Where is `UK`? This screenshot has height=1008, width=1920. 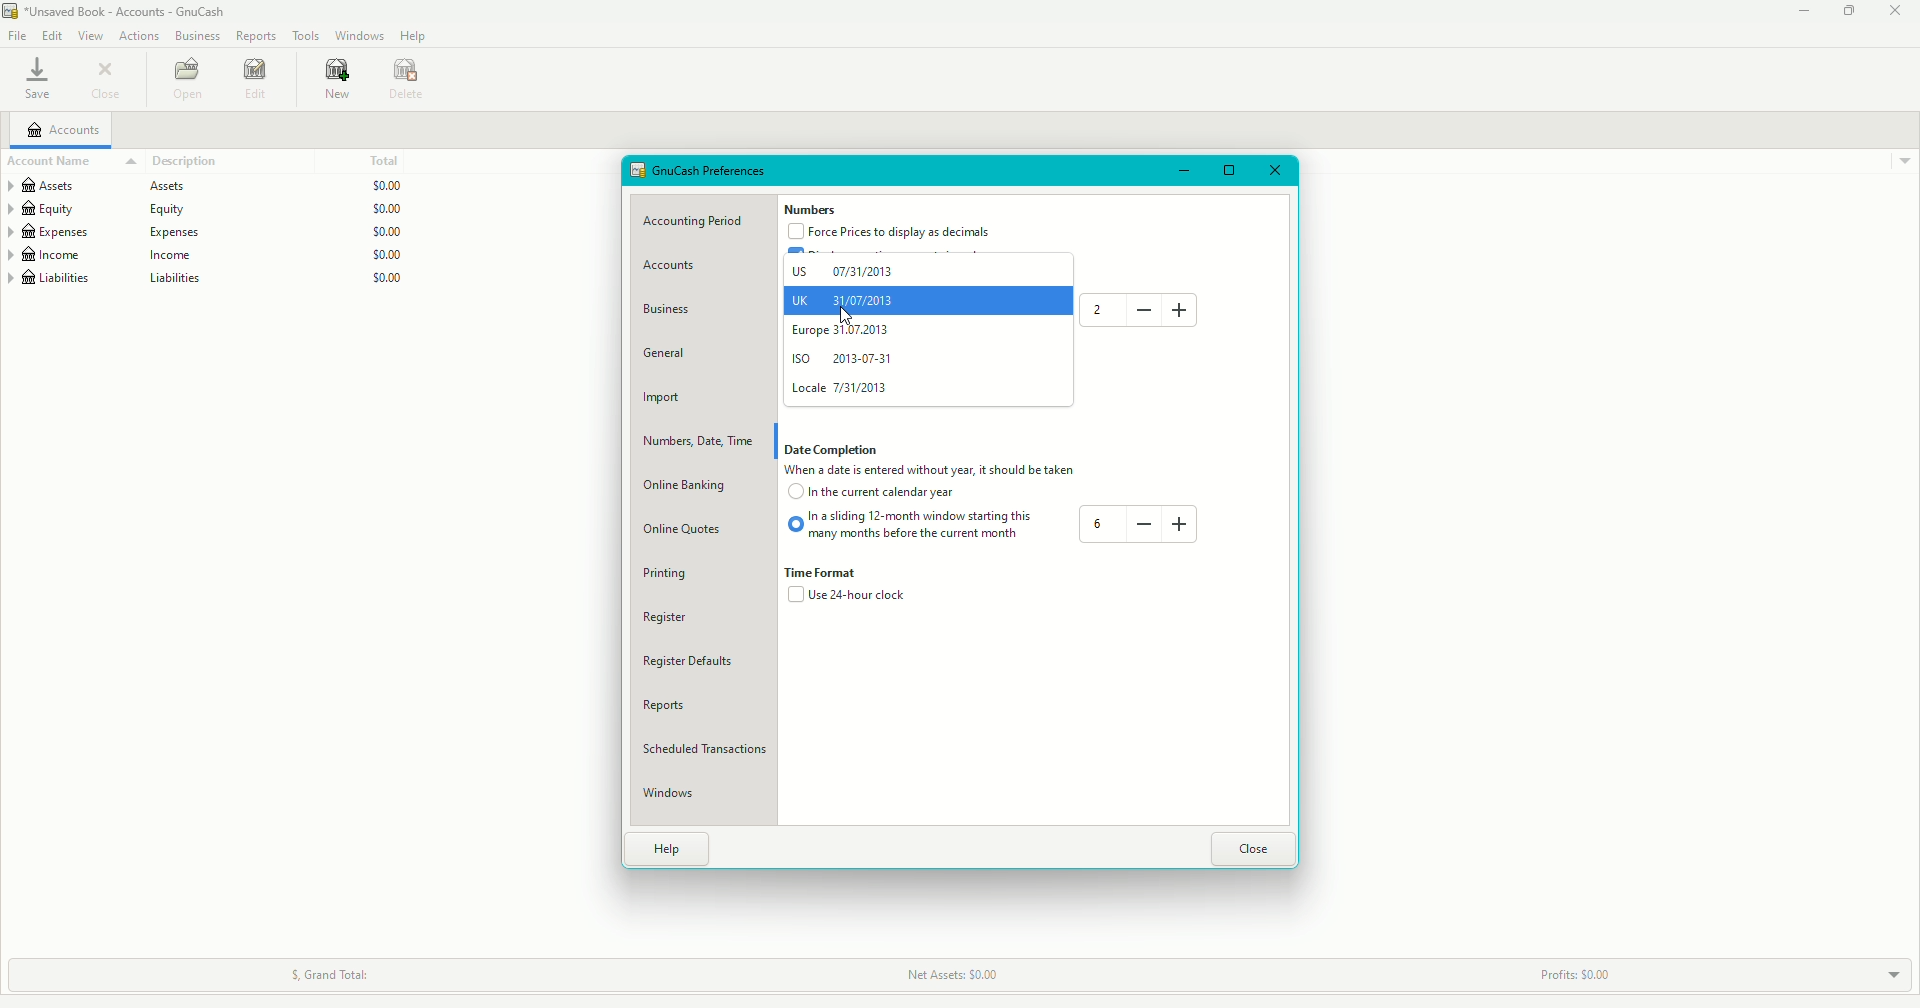
UK is located at coordinates (845, 298).